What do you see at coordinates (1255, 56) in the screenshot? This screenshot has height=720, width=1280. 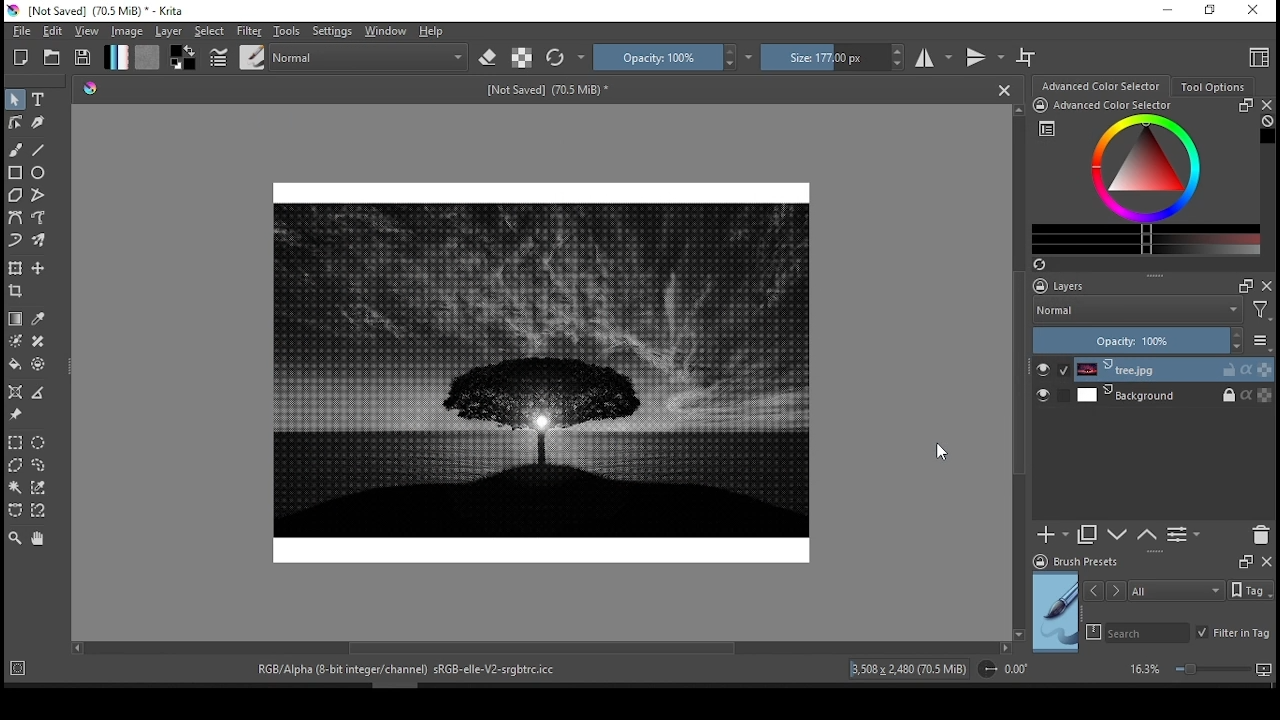 I see `choose workspace` at bounding box center [1255, 56].